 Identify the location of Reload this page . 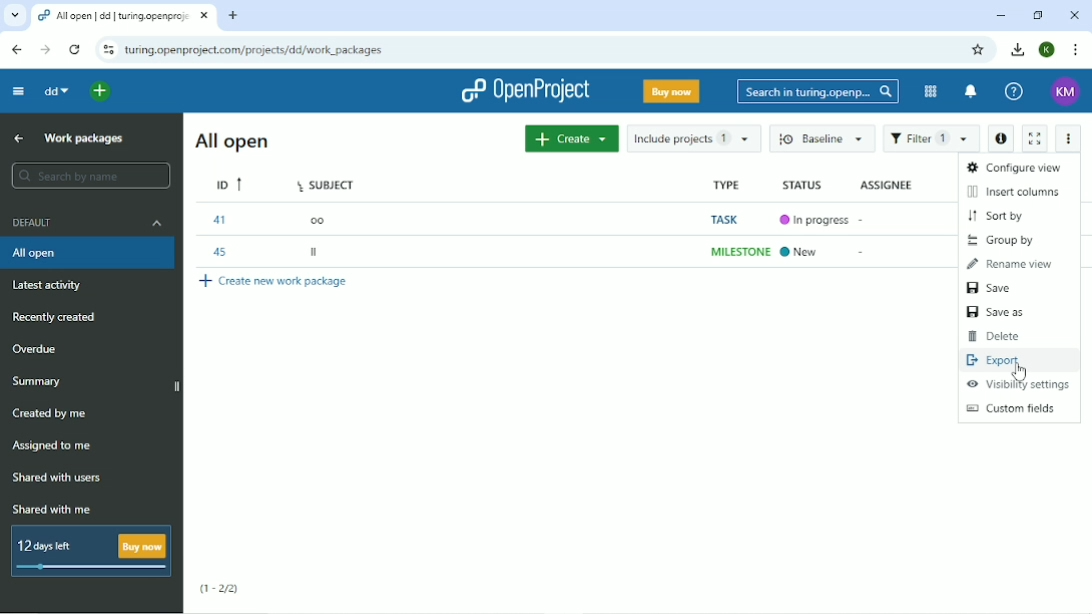
(74, 50).